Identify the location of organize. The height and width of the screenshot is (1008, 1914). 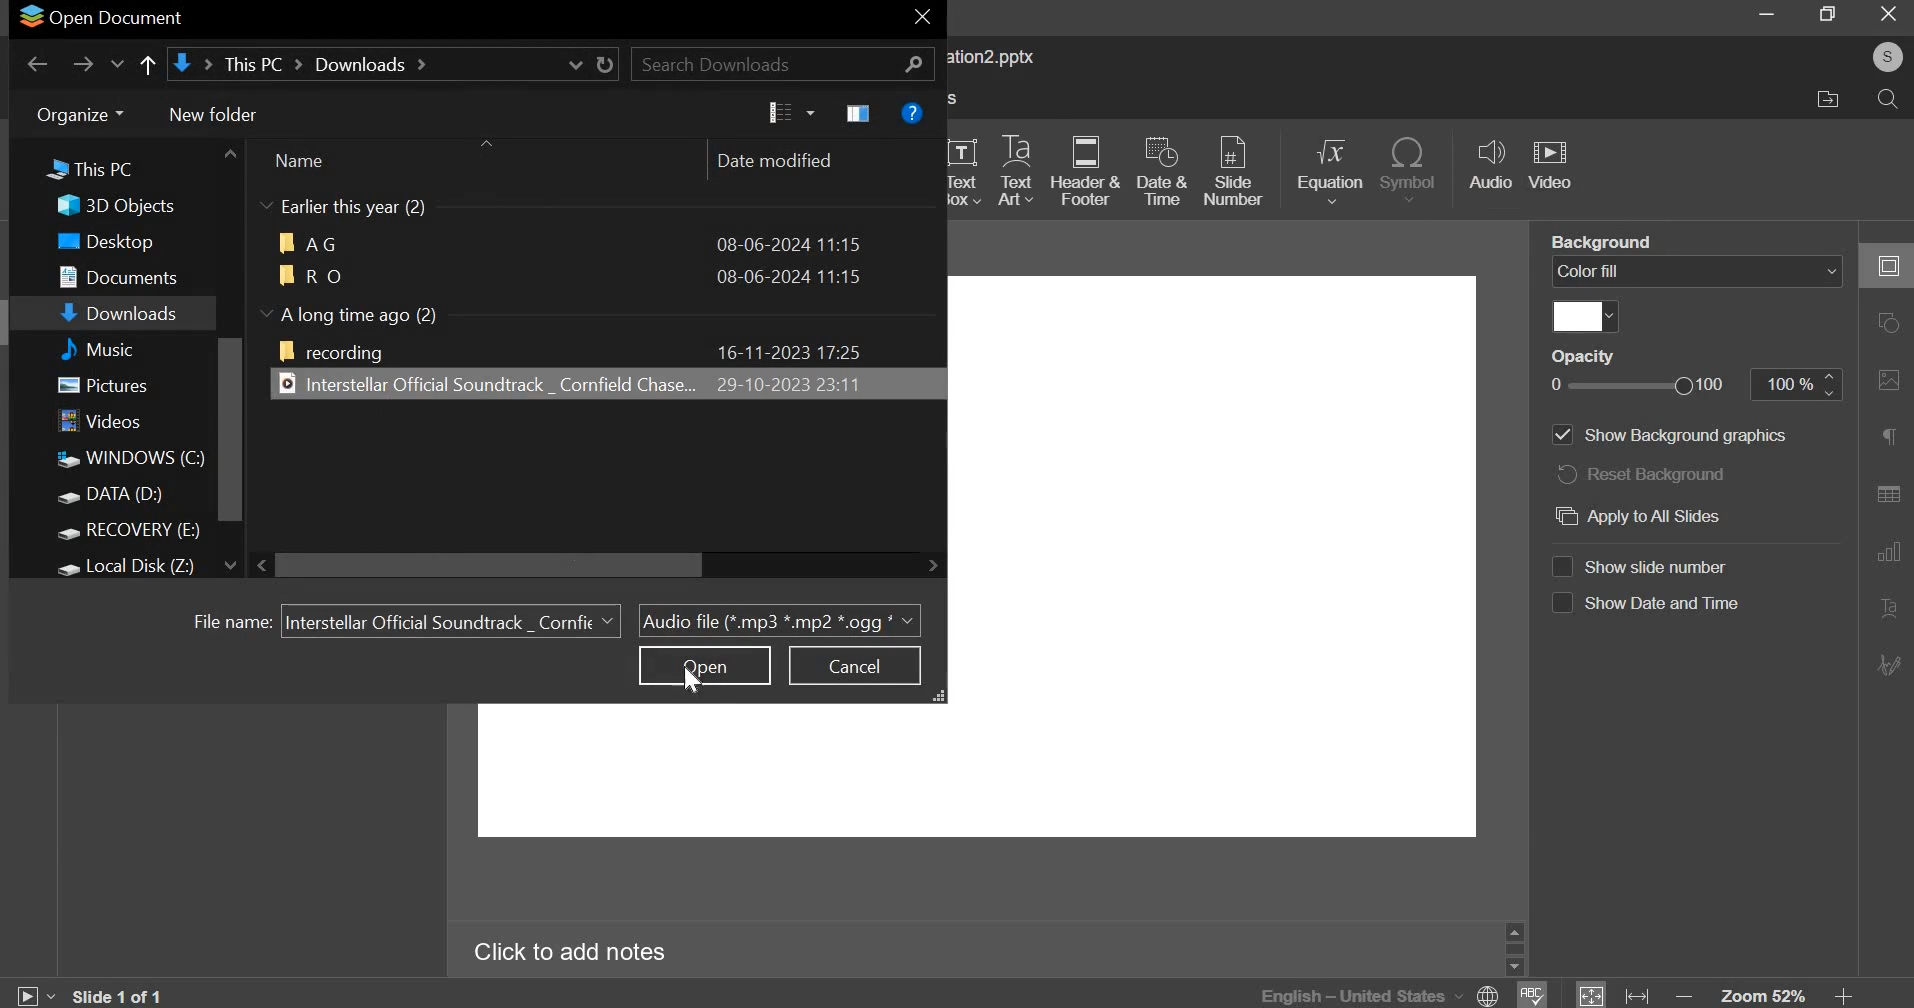
(81, 114).